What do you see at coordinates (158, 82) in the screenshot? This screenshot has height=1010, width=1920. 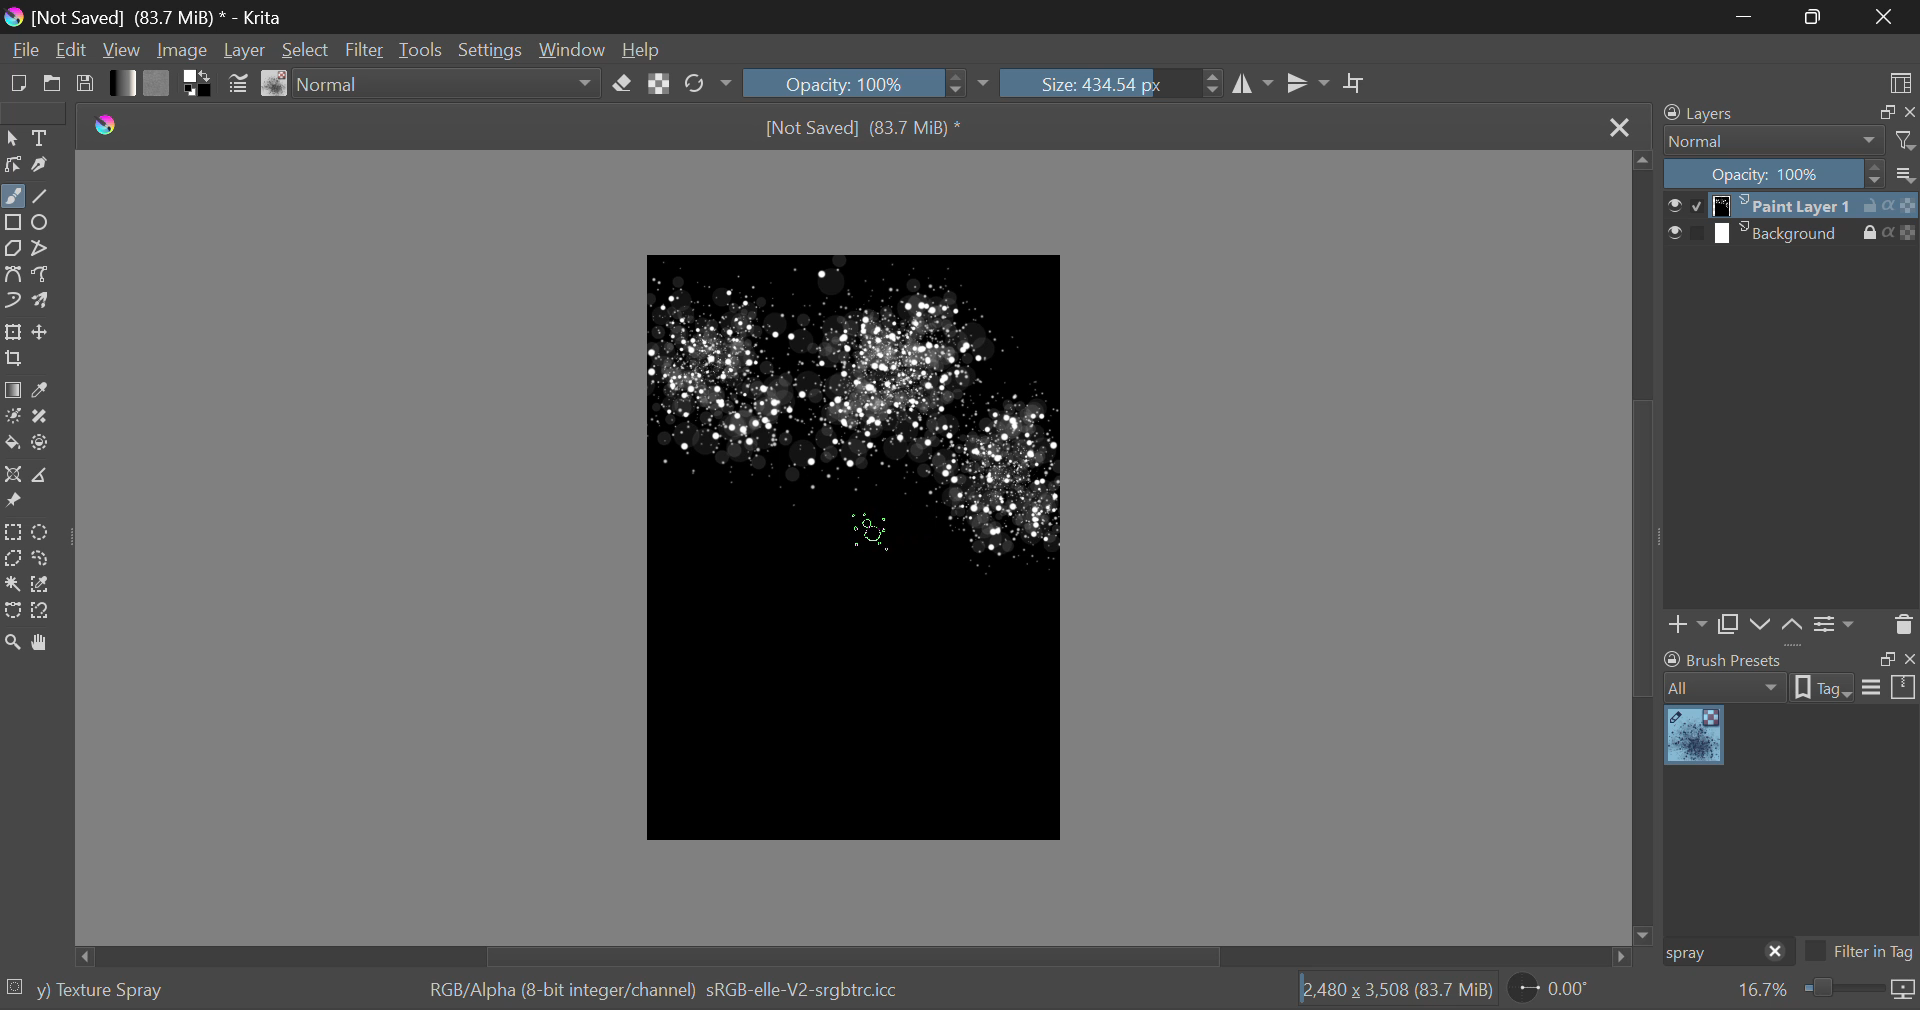 I see `Pattern` at bounding box center [158, 82].